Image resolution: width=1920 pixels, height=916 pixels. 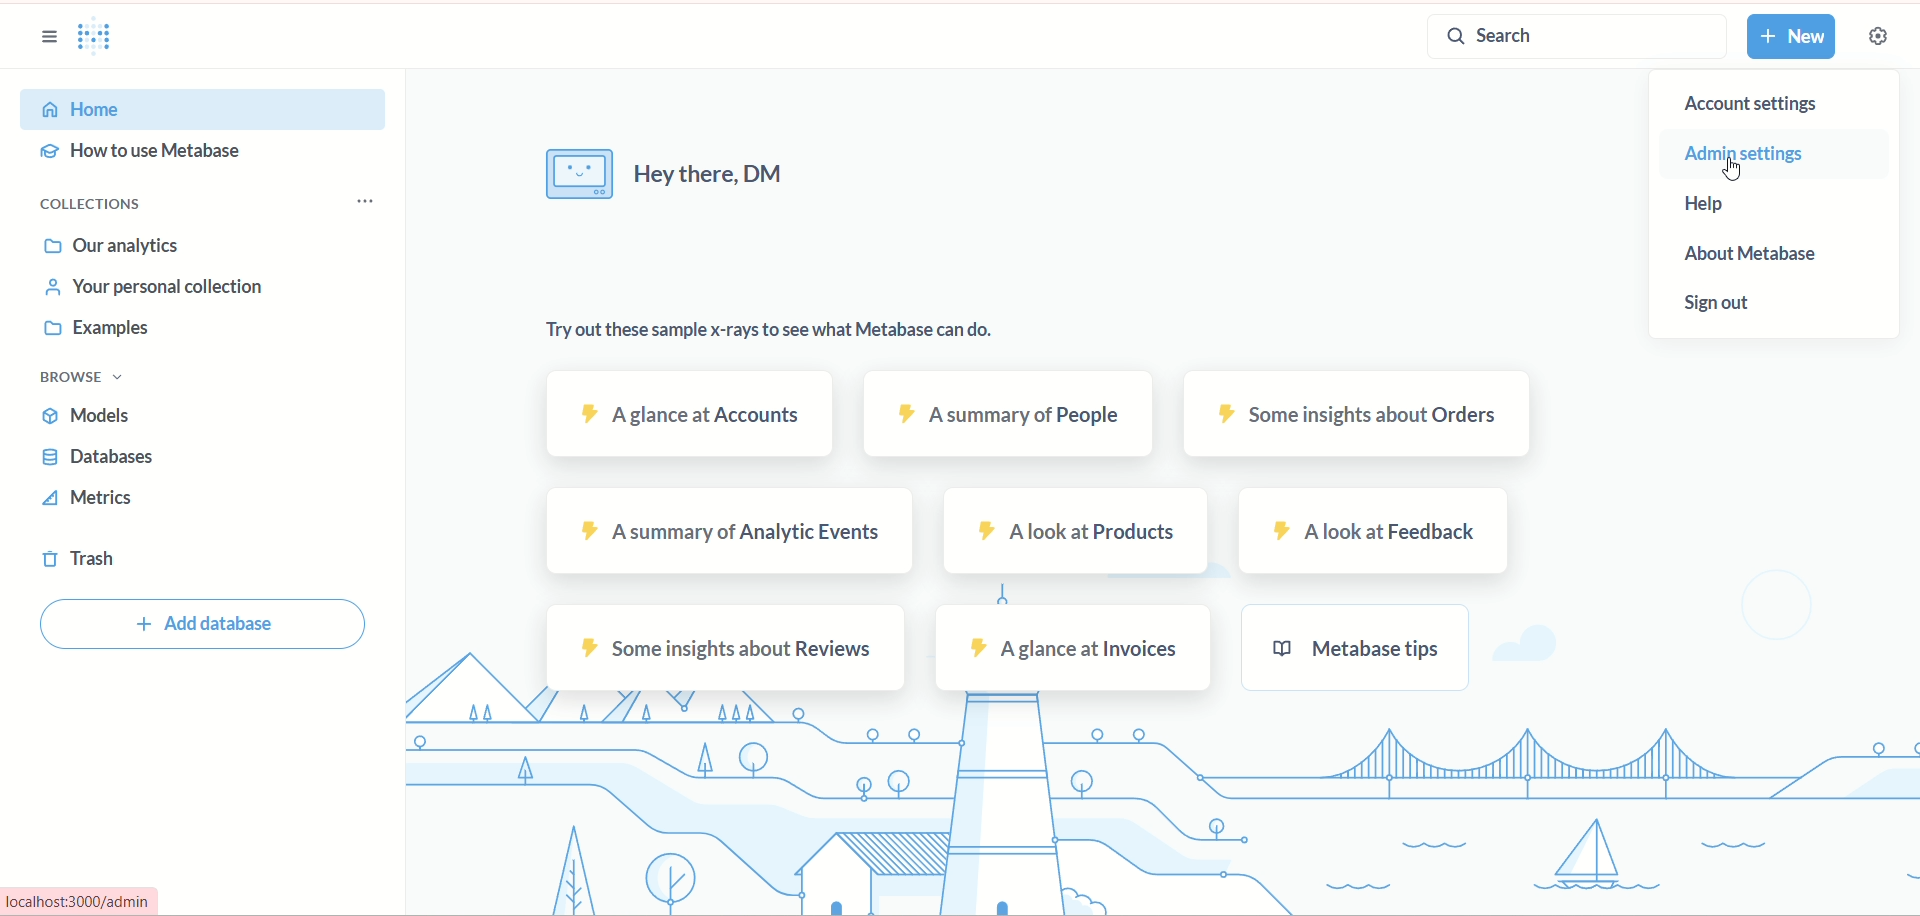 I want to click on your personal collection, so click(x=155, y=286).